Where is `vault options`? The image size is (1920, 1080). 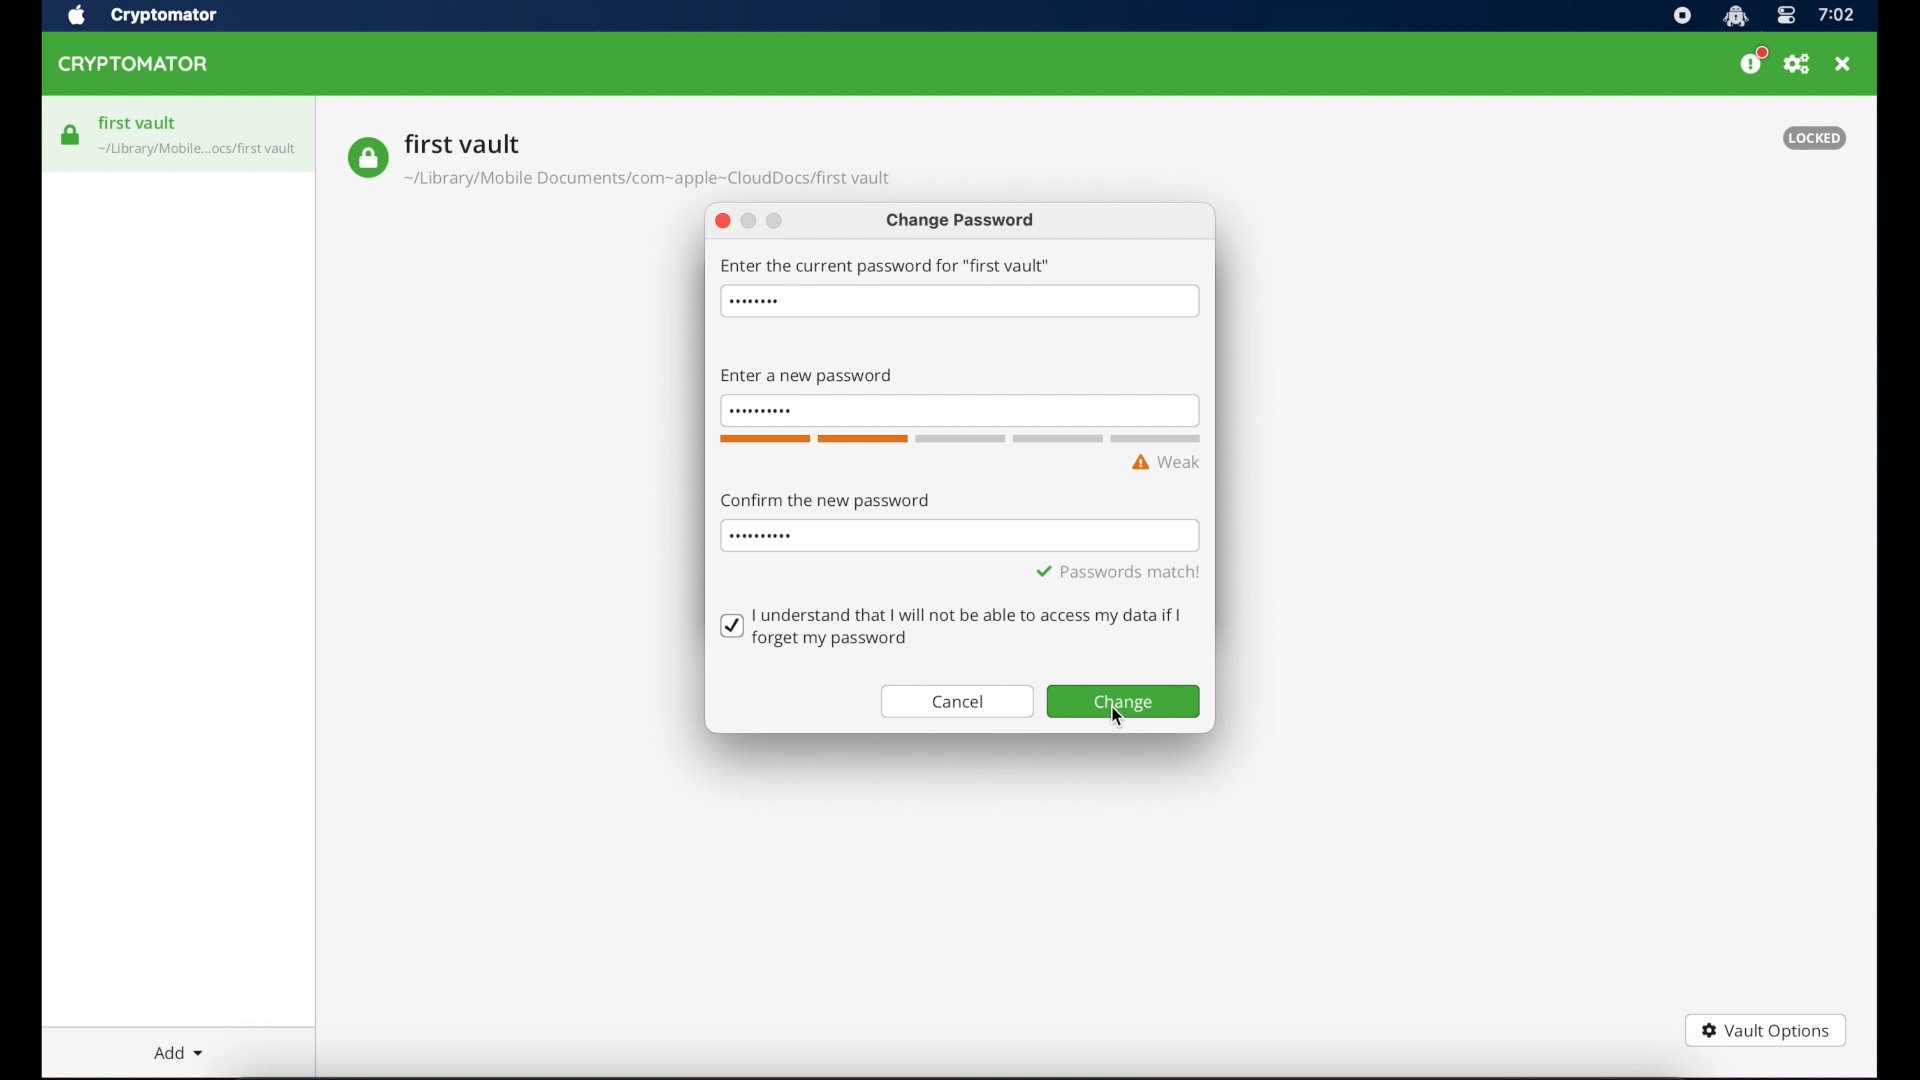 vault options is located at coordinates (1765, 1033).